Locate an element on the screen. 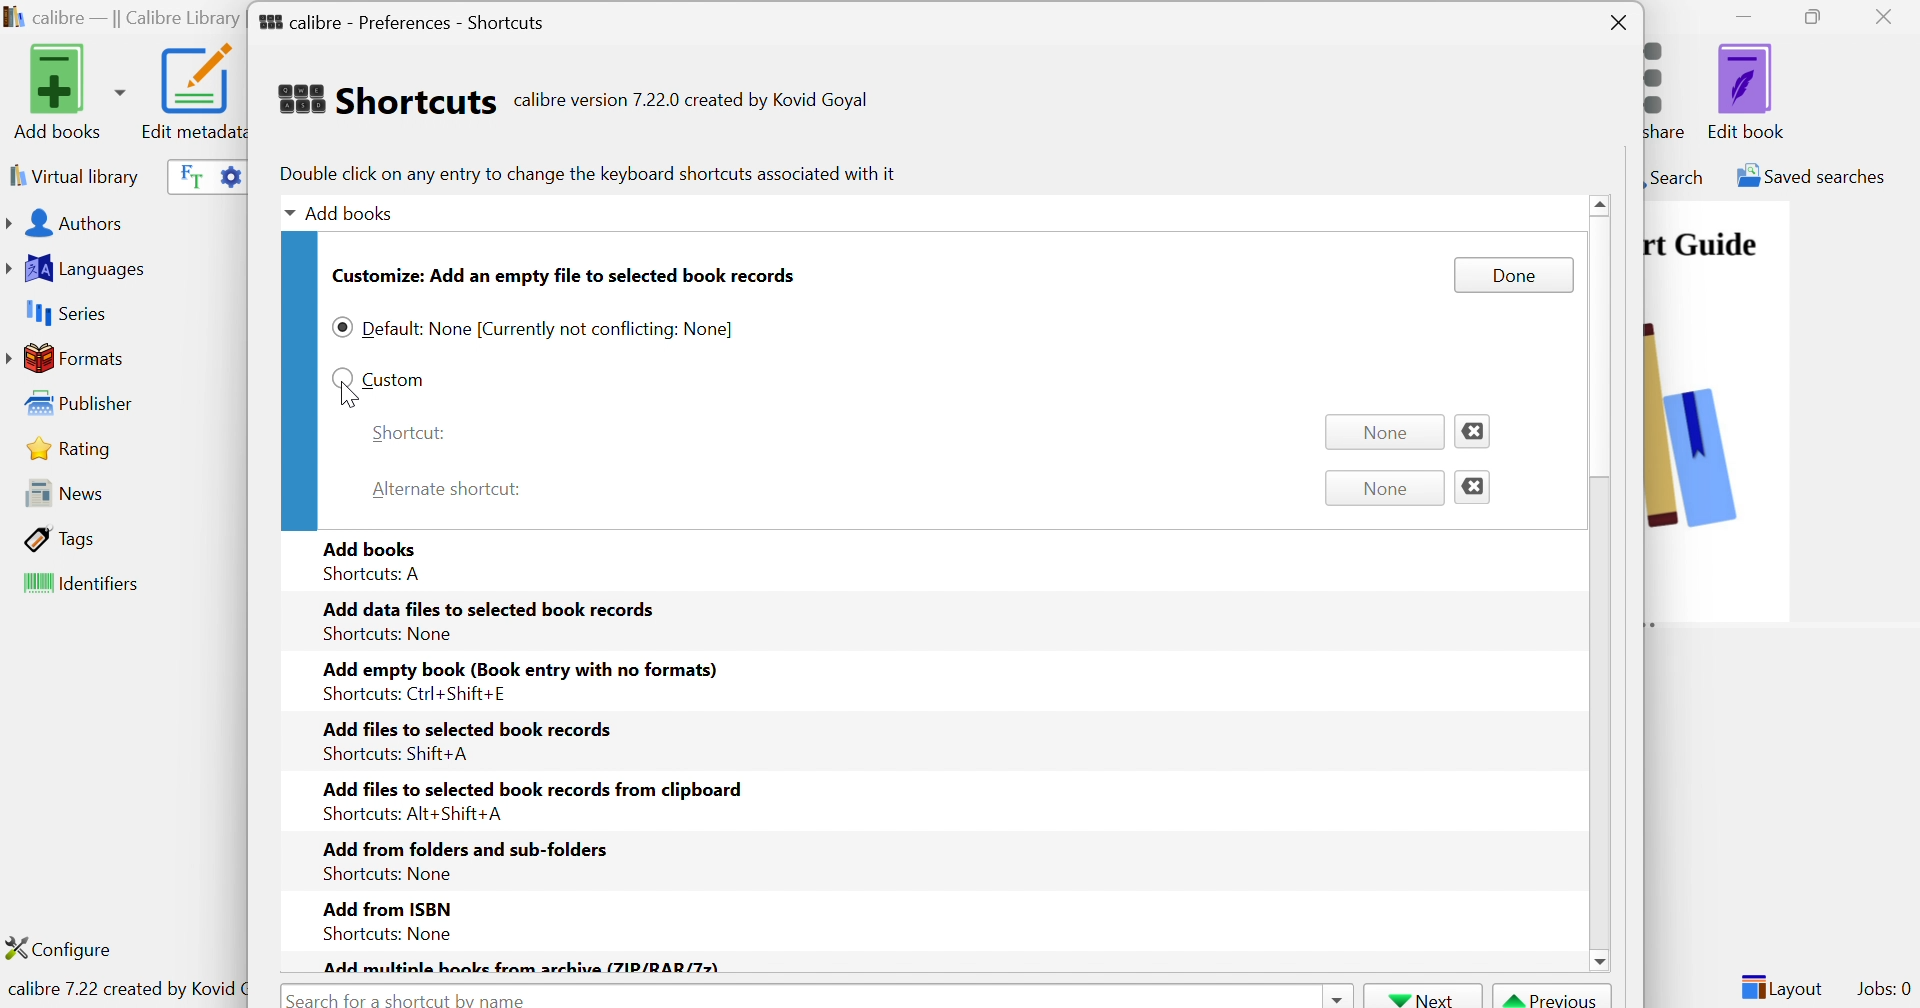 This screenshot has height=1008, width=1920. Checkbox is located at coordinates (341, 377).